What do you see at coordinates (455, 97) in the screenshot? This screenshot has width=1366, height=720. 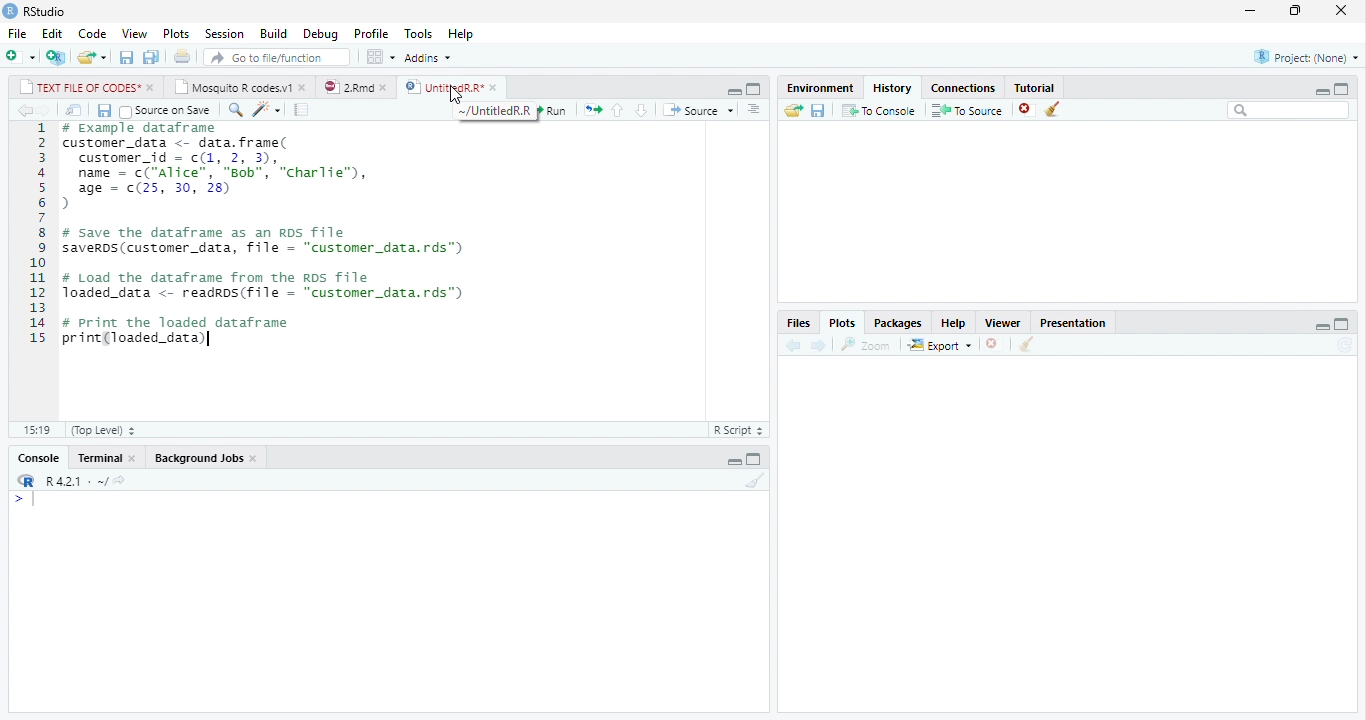 I see `cursor` at bounding box center [455, 97].